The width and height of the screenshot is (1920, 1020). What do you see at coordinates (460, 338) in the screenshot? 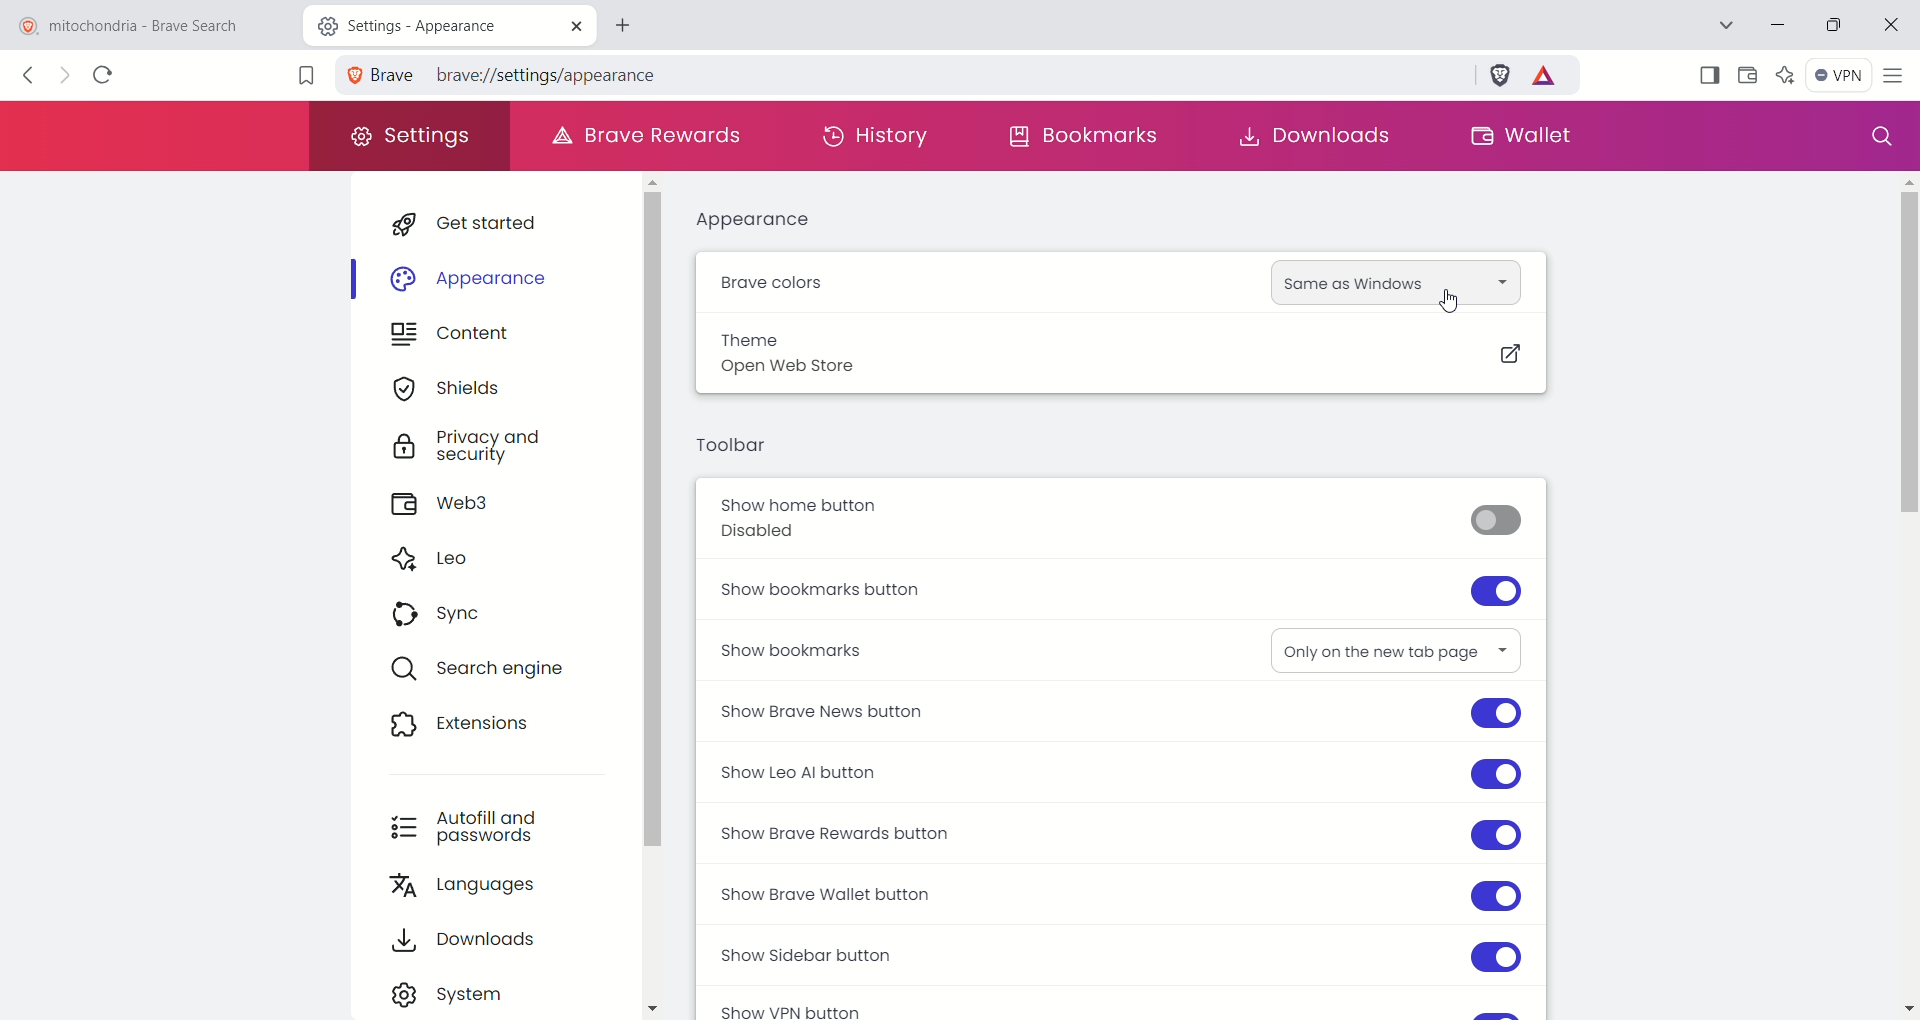
I see `content` at bounding box center [460, 338].